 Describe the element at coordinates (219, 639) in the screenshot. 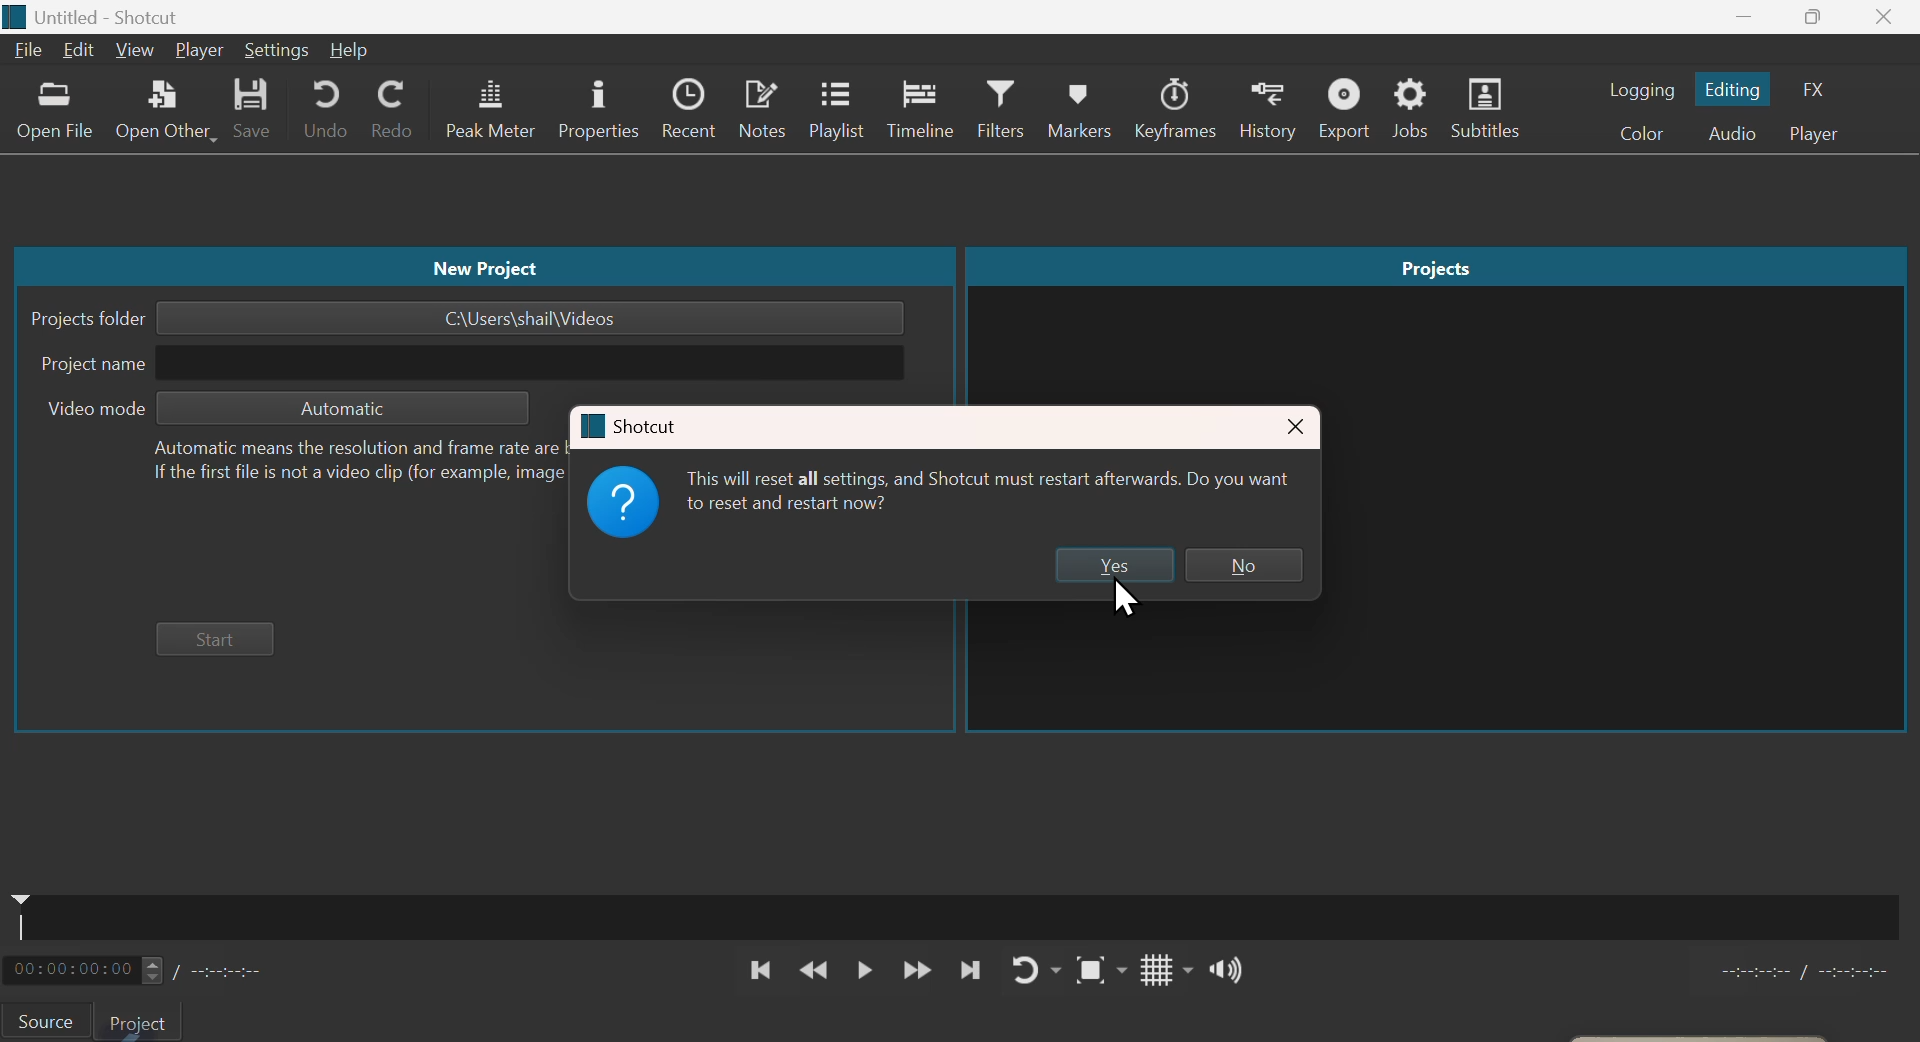

I see `Start` at that location.